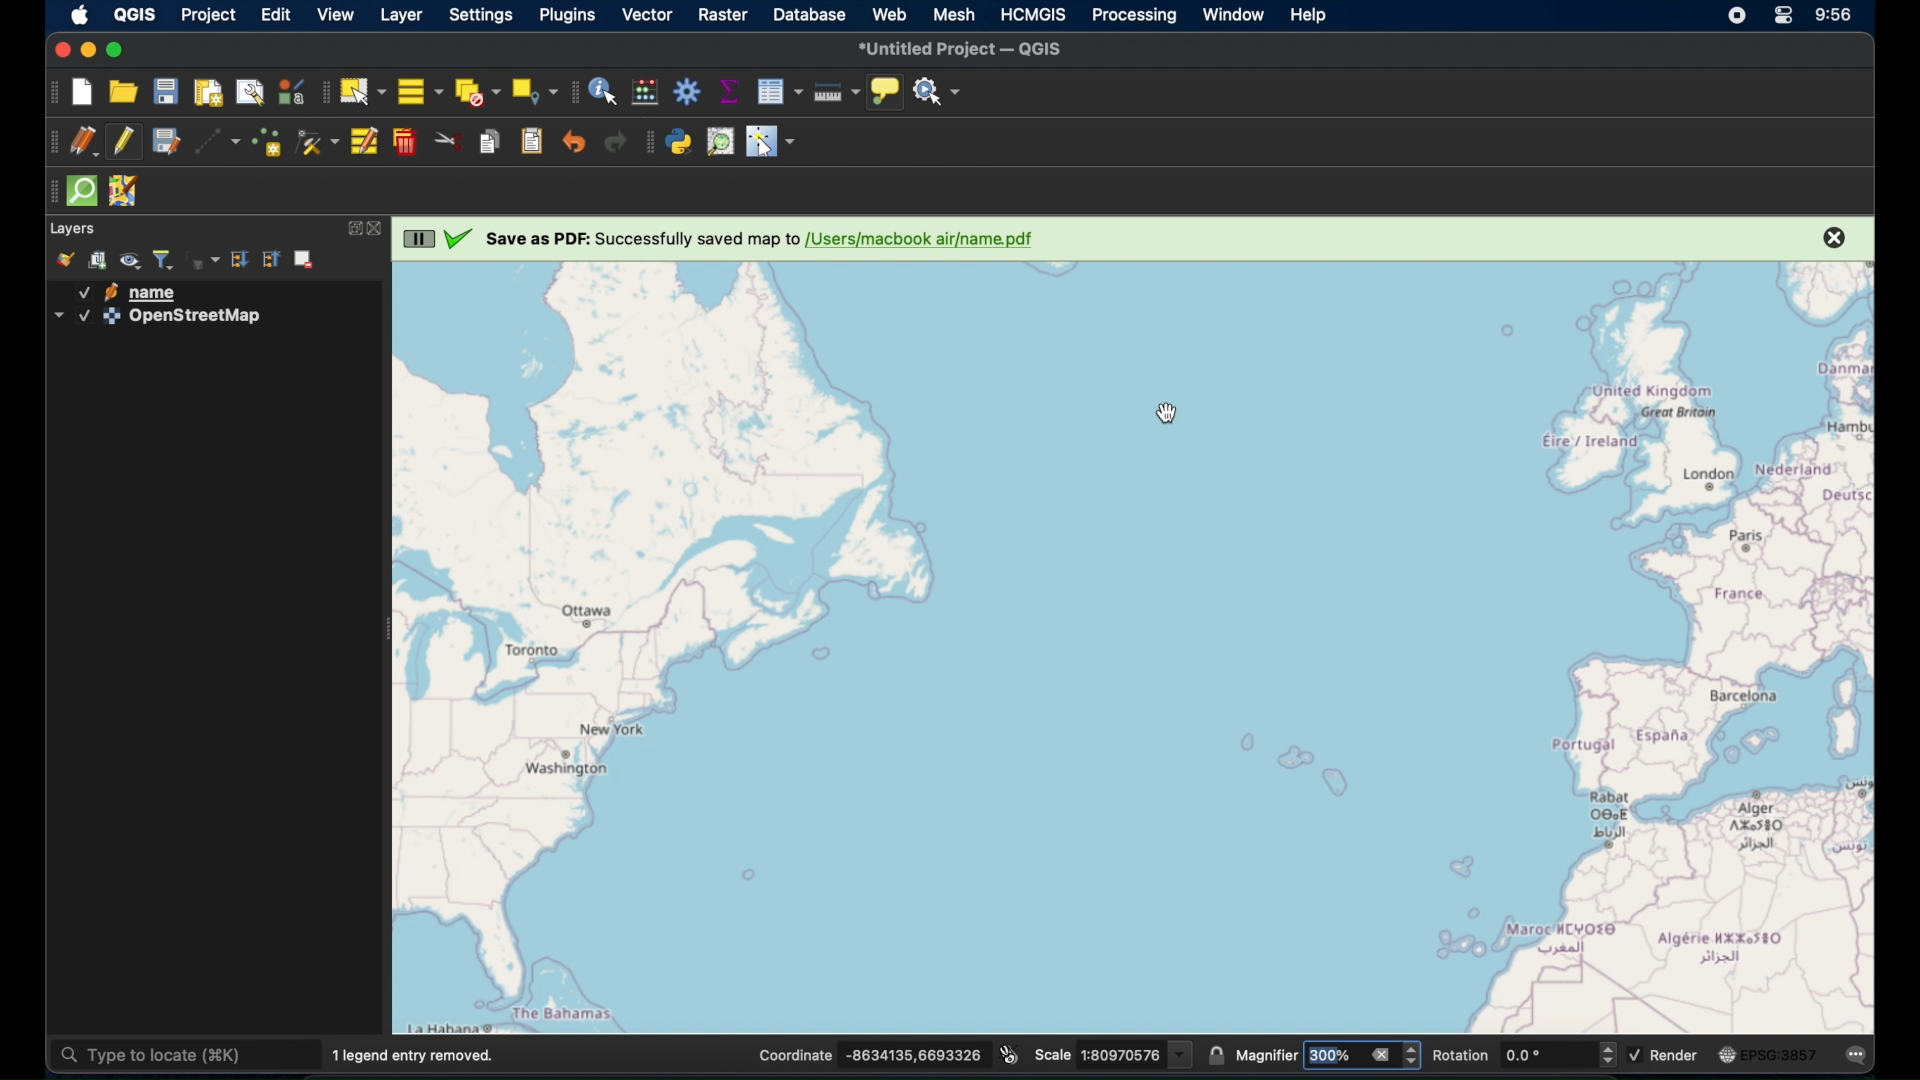  What do you see at coordinates (1163, 414) in the screenshot?
I see `cursor` at bounding box center [1163, 414].